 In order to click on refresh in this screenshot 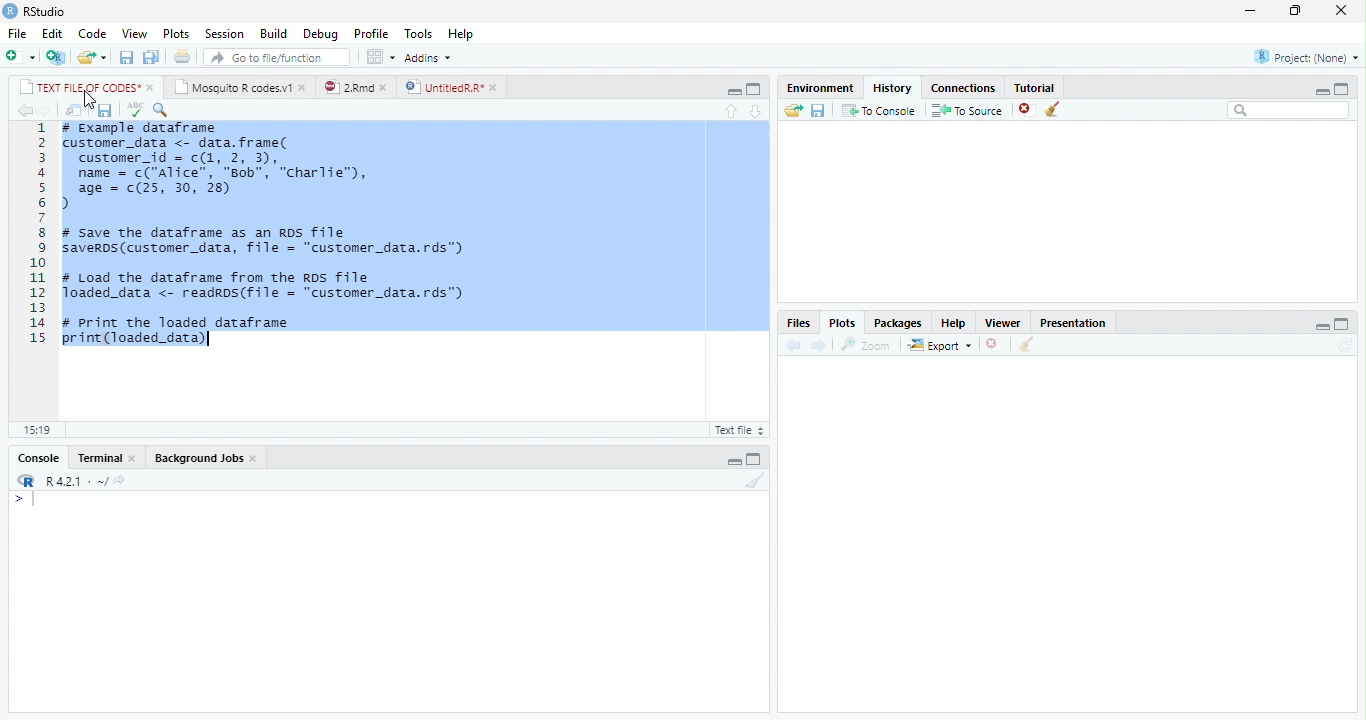, I will do `click(1345, 345)`.